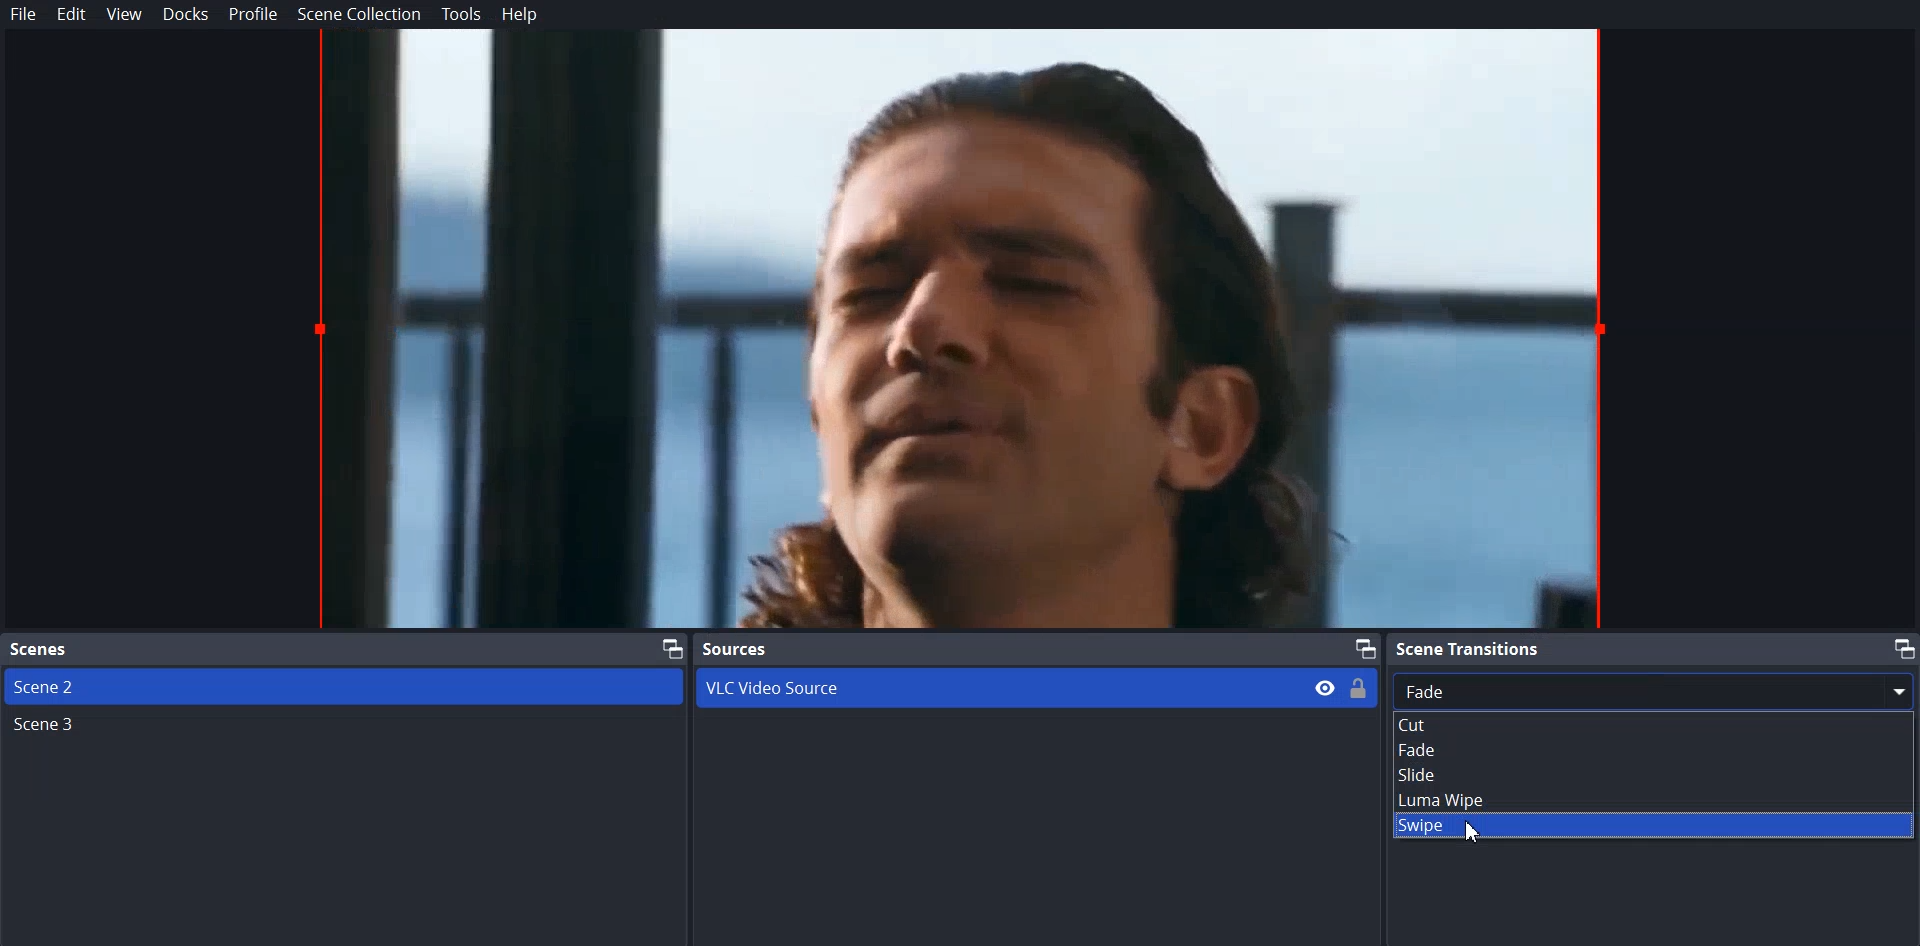  Describe the element at coordinates (185, 15) in the screenshot. I see `Docks` at that location.